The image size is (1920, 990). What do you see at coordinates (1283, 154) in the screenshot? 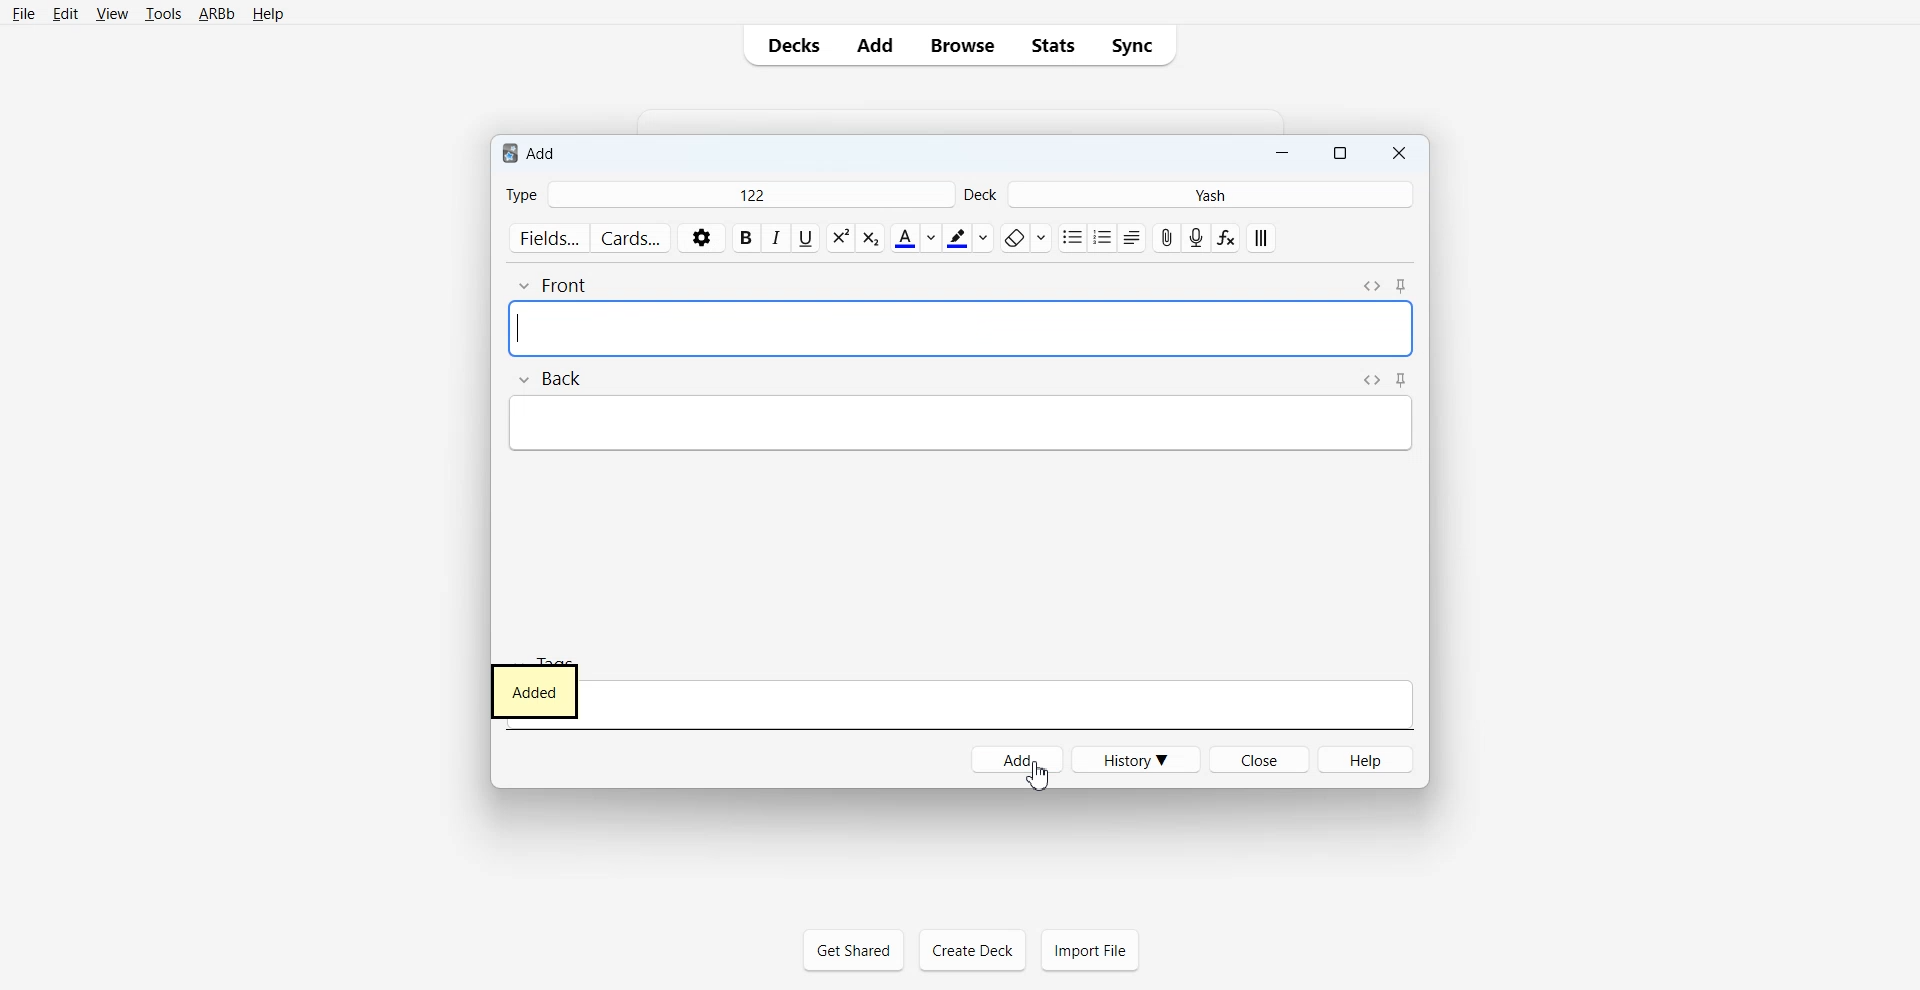
I see `Minimize` at bounding box center [1283, 154].